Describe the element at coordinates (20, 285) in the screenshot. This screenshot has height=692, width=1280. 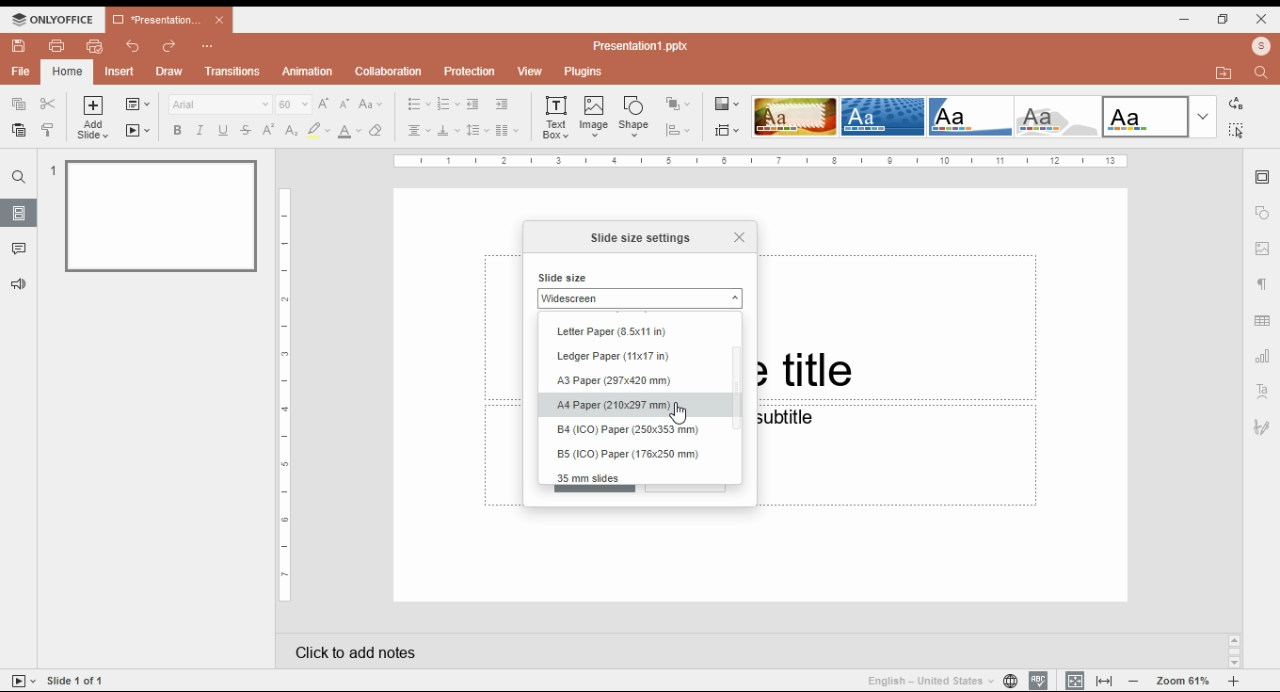
I see `feedback and support` at that location.